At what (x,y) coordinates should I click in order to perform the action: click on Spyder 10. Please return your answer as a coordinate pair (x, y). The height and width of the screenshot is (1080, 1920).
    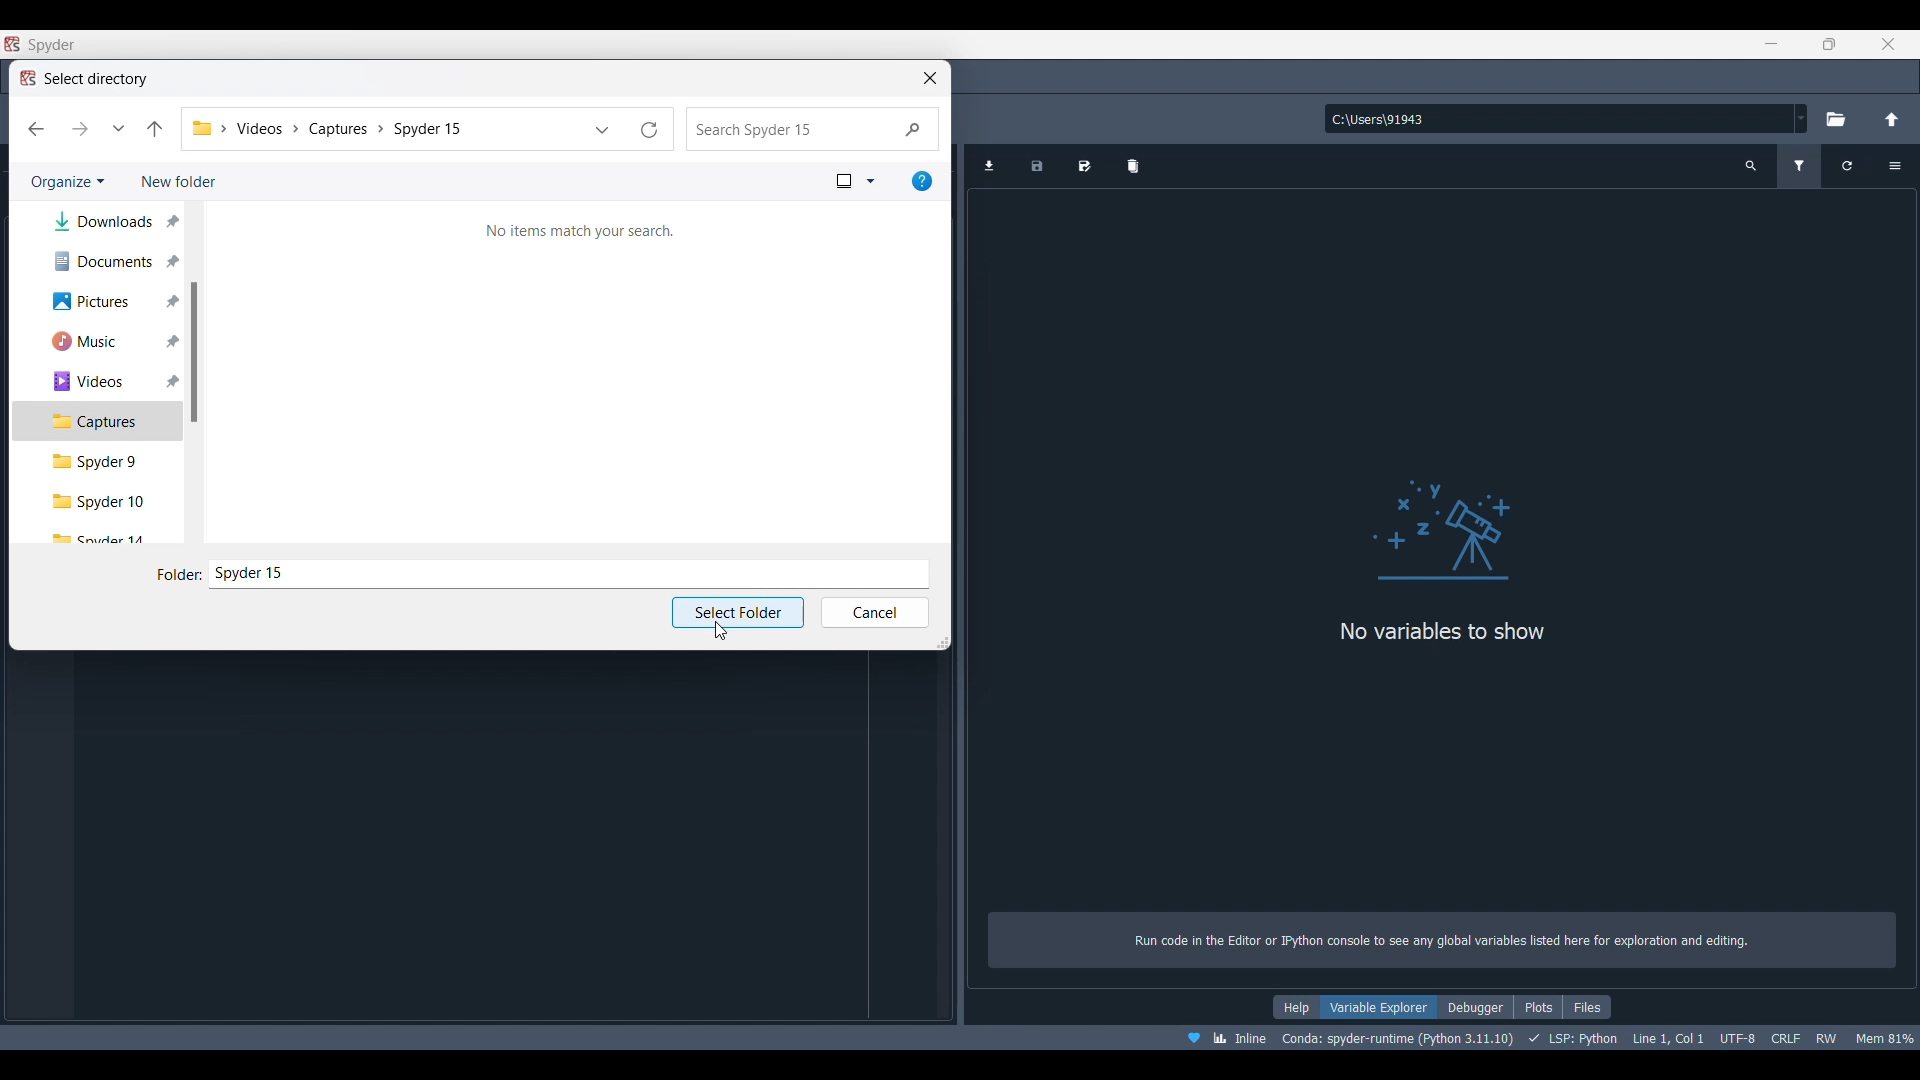
    Looking at the image, I should click on (100, 501).